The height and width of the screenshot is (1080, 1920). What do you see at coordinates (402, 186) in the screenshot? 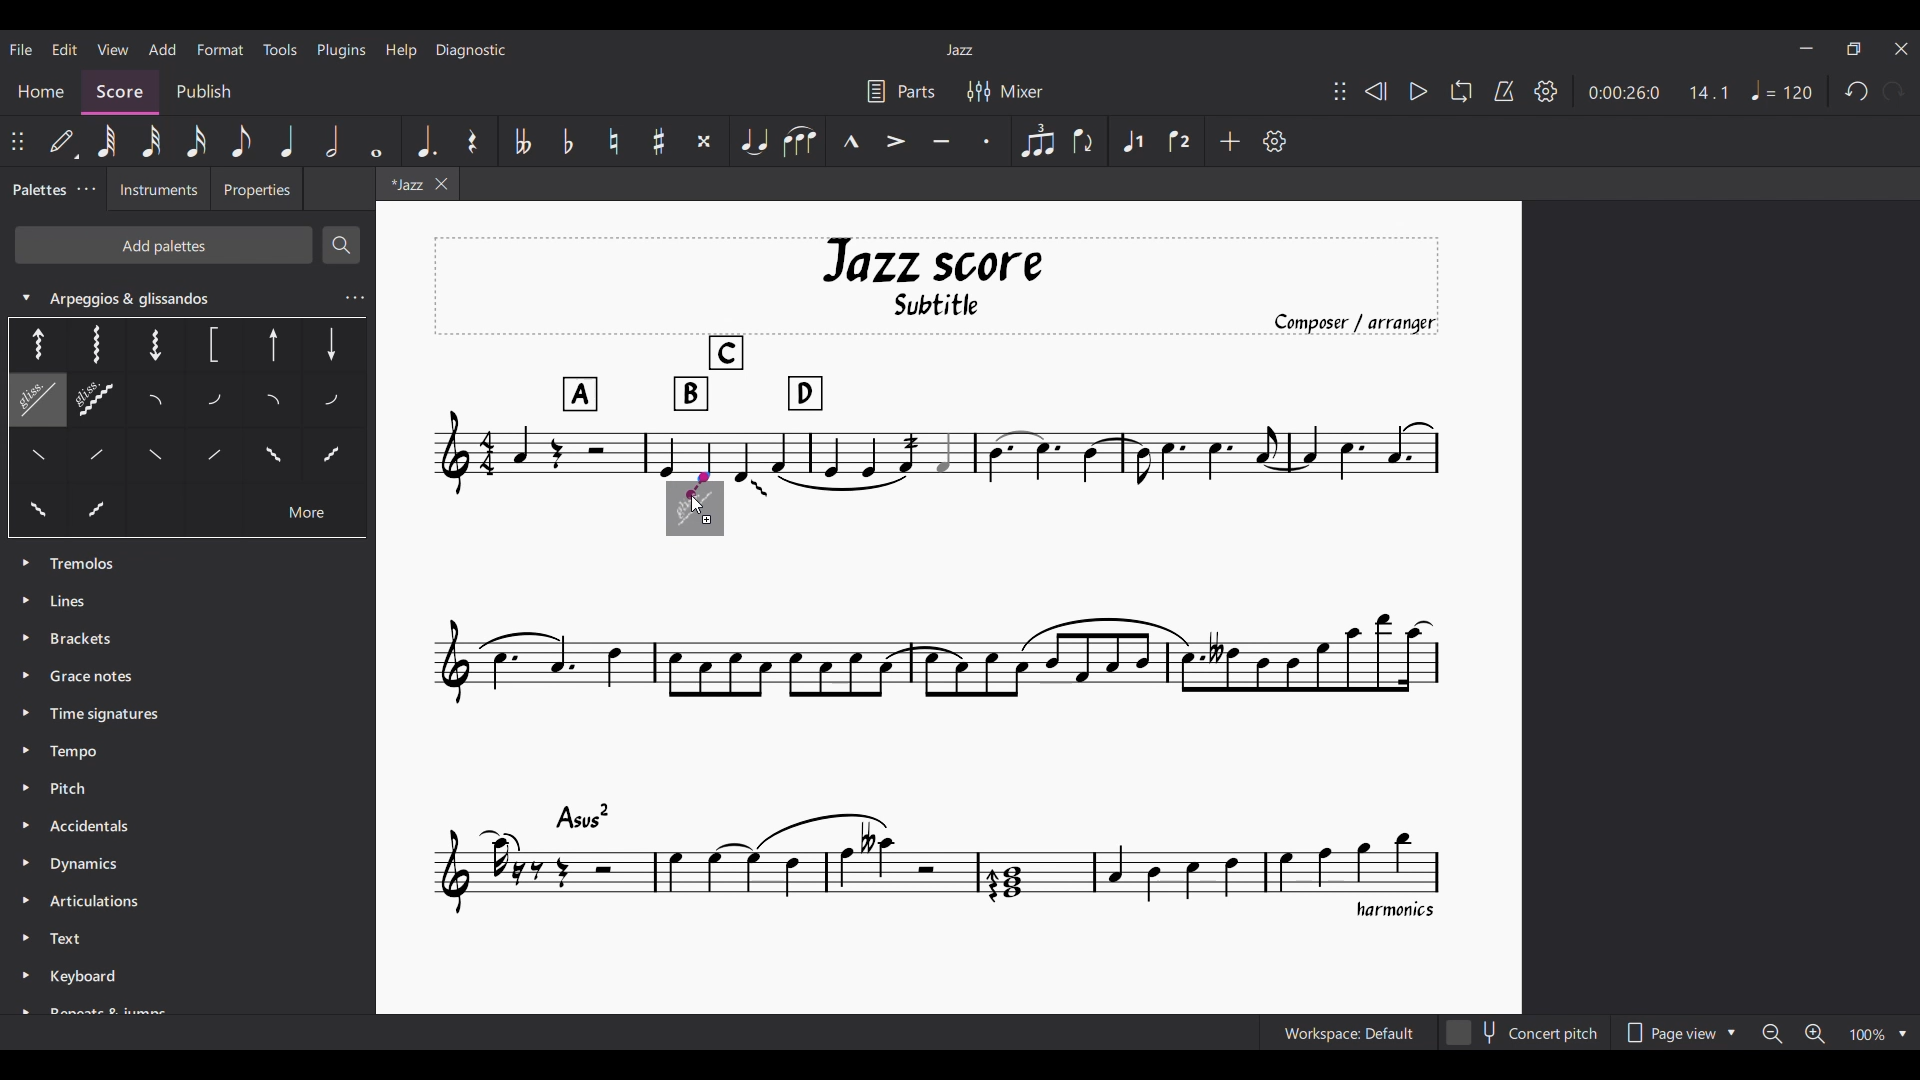
I see `Current tab` at bounding box center [402, 186].